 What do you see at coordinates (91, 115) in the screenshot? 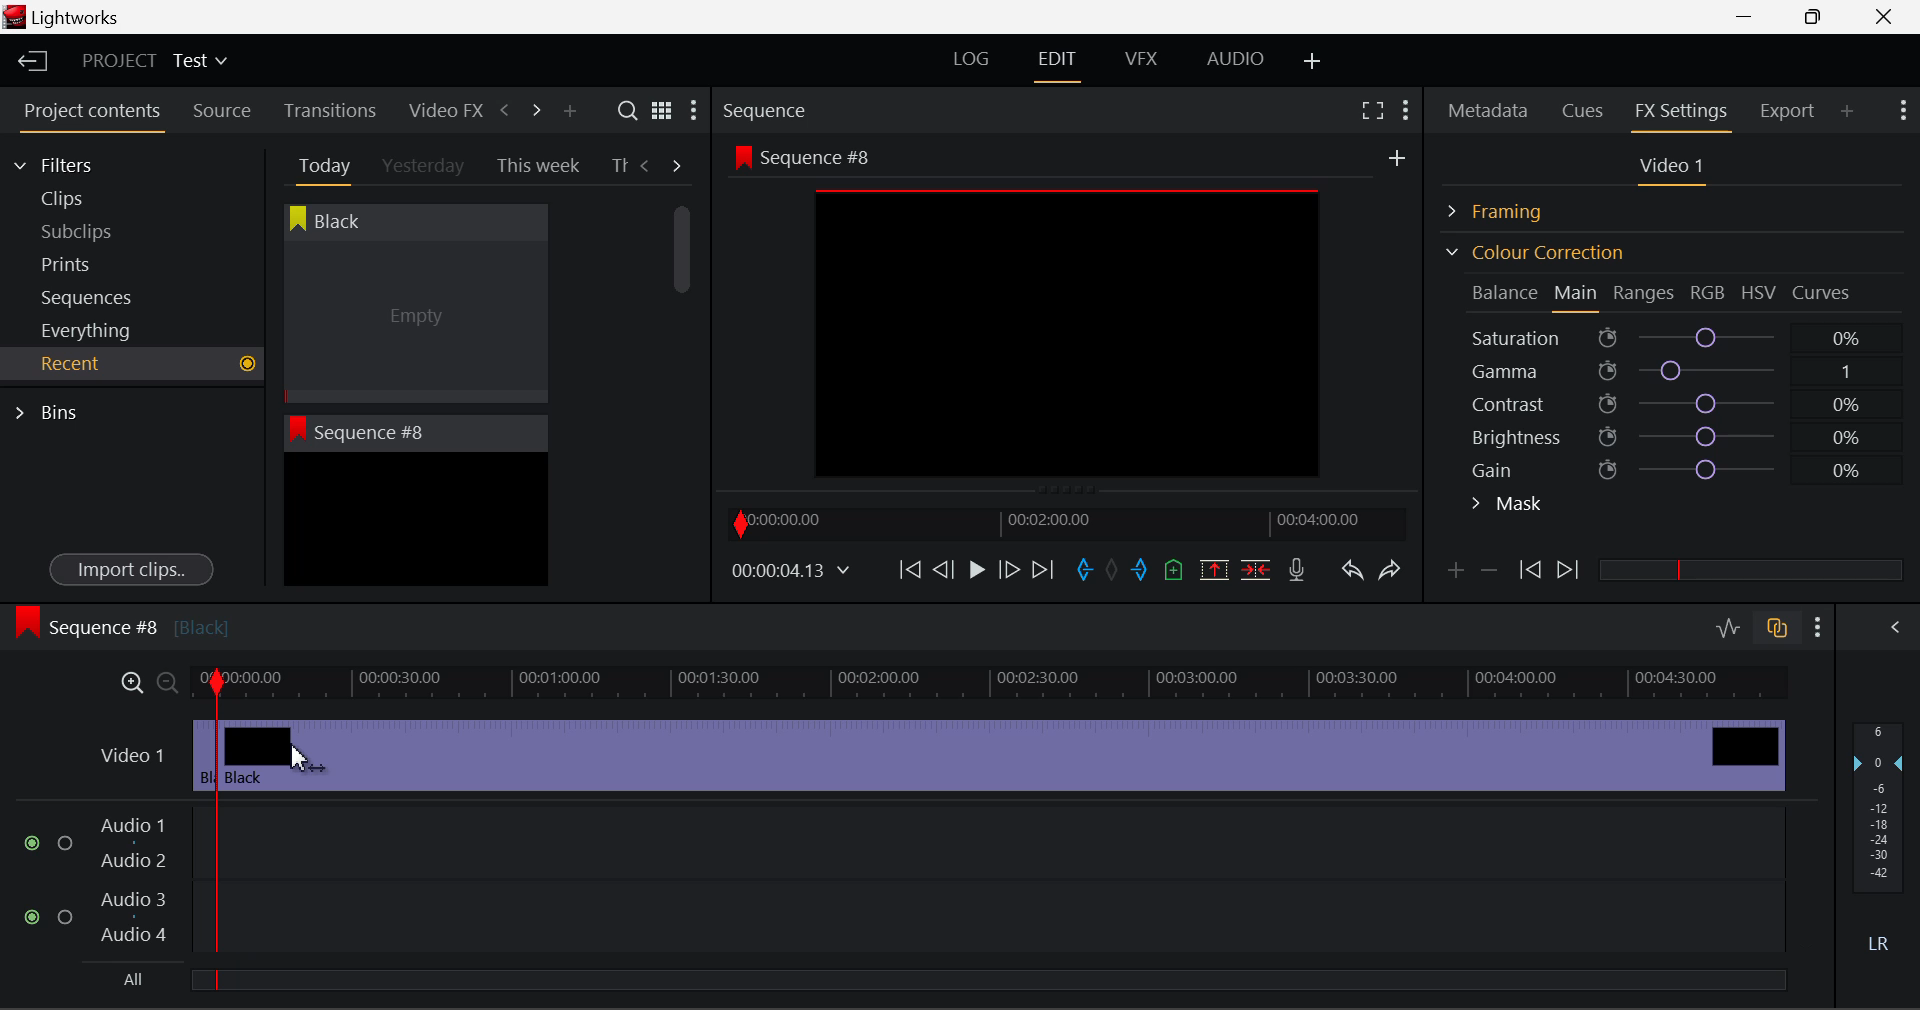
I see `Project contents` at bounding box center [91, 115].